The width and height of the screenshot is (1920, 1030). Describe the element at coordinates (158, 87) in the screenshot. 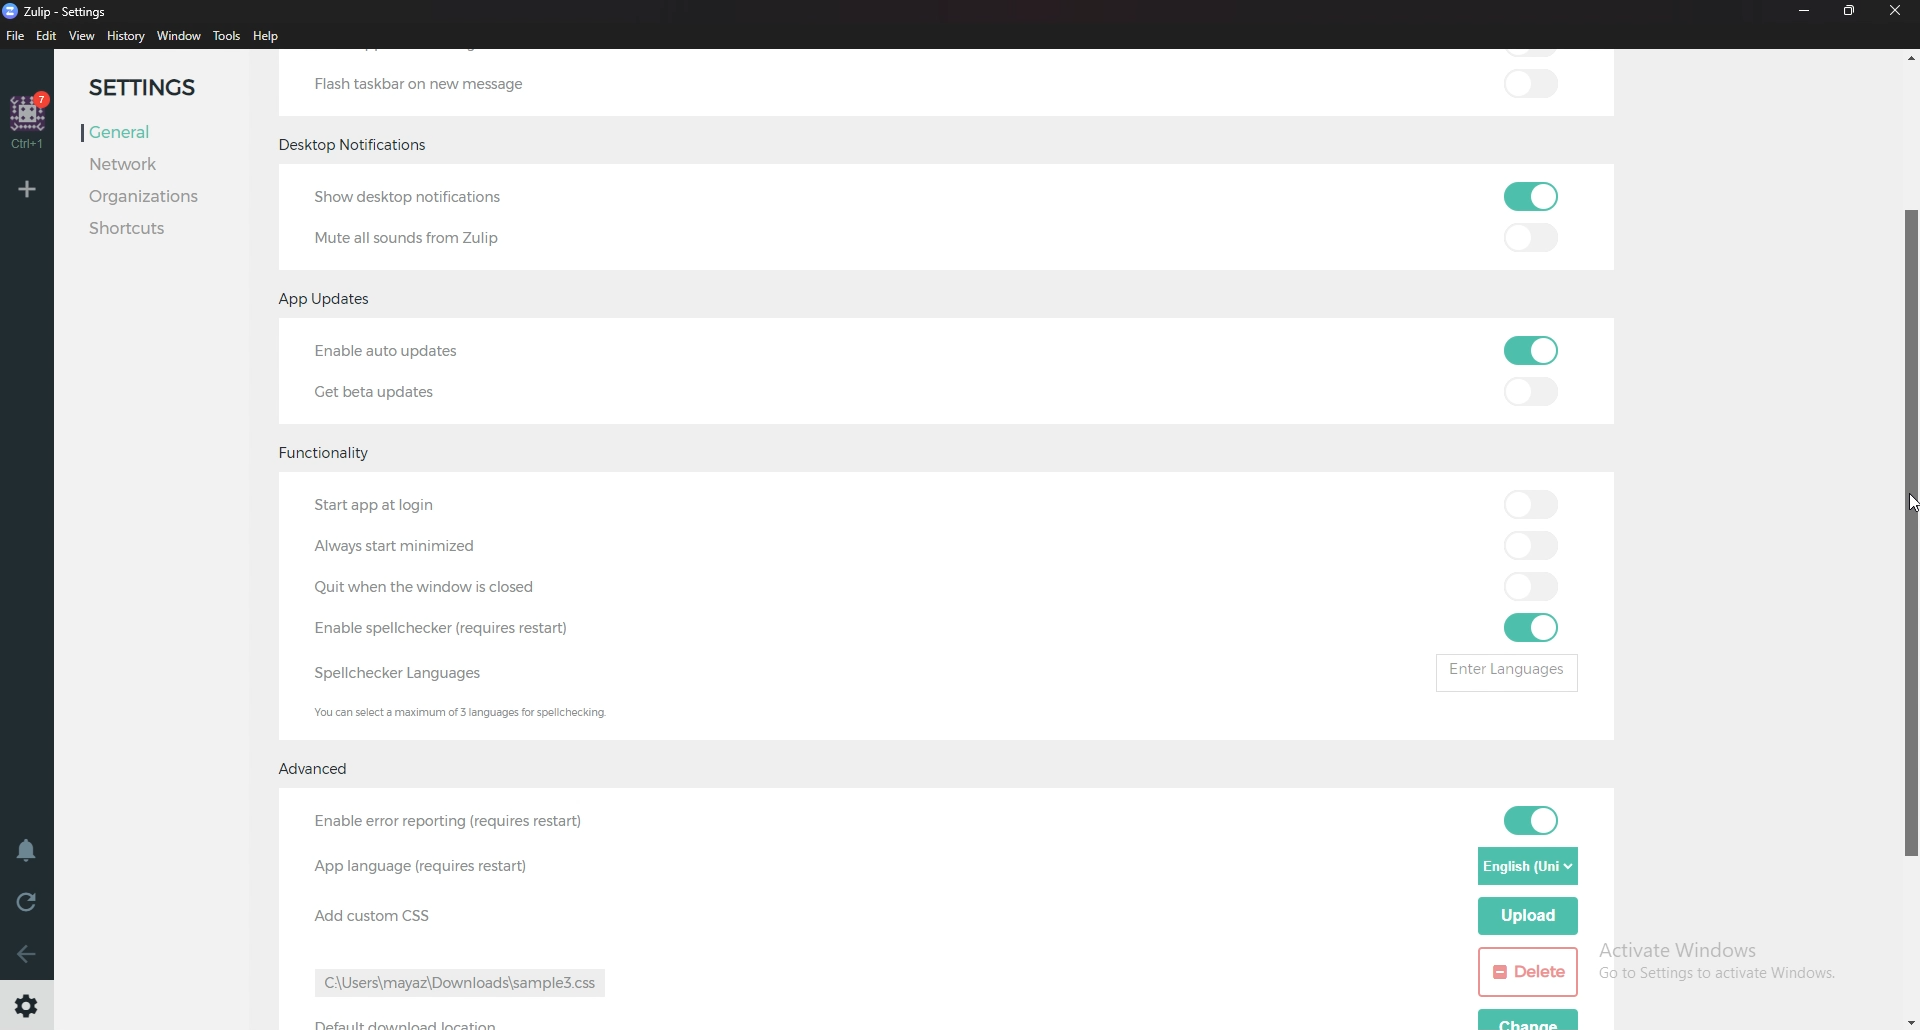

I see `Settings` at that location.